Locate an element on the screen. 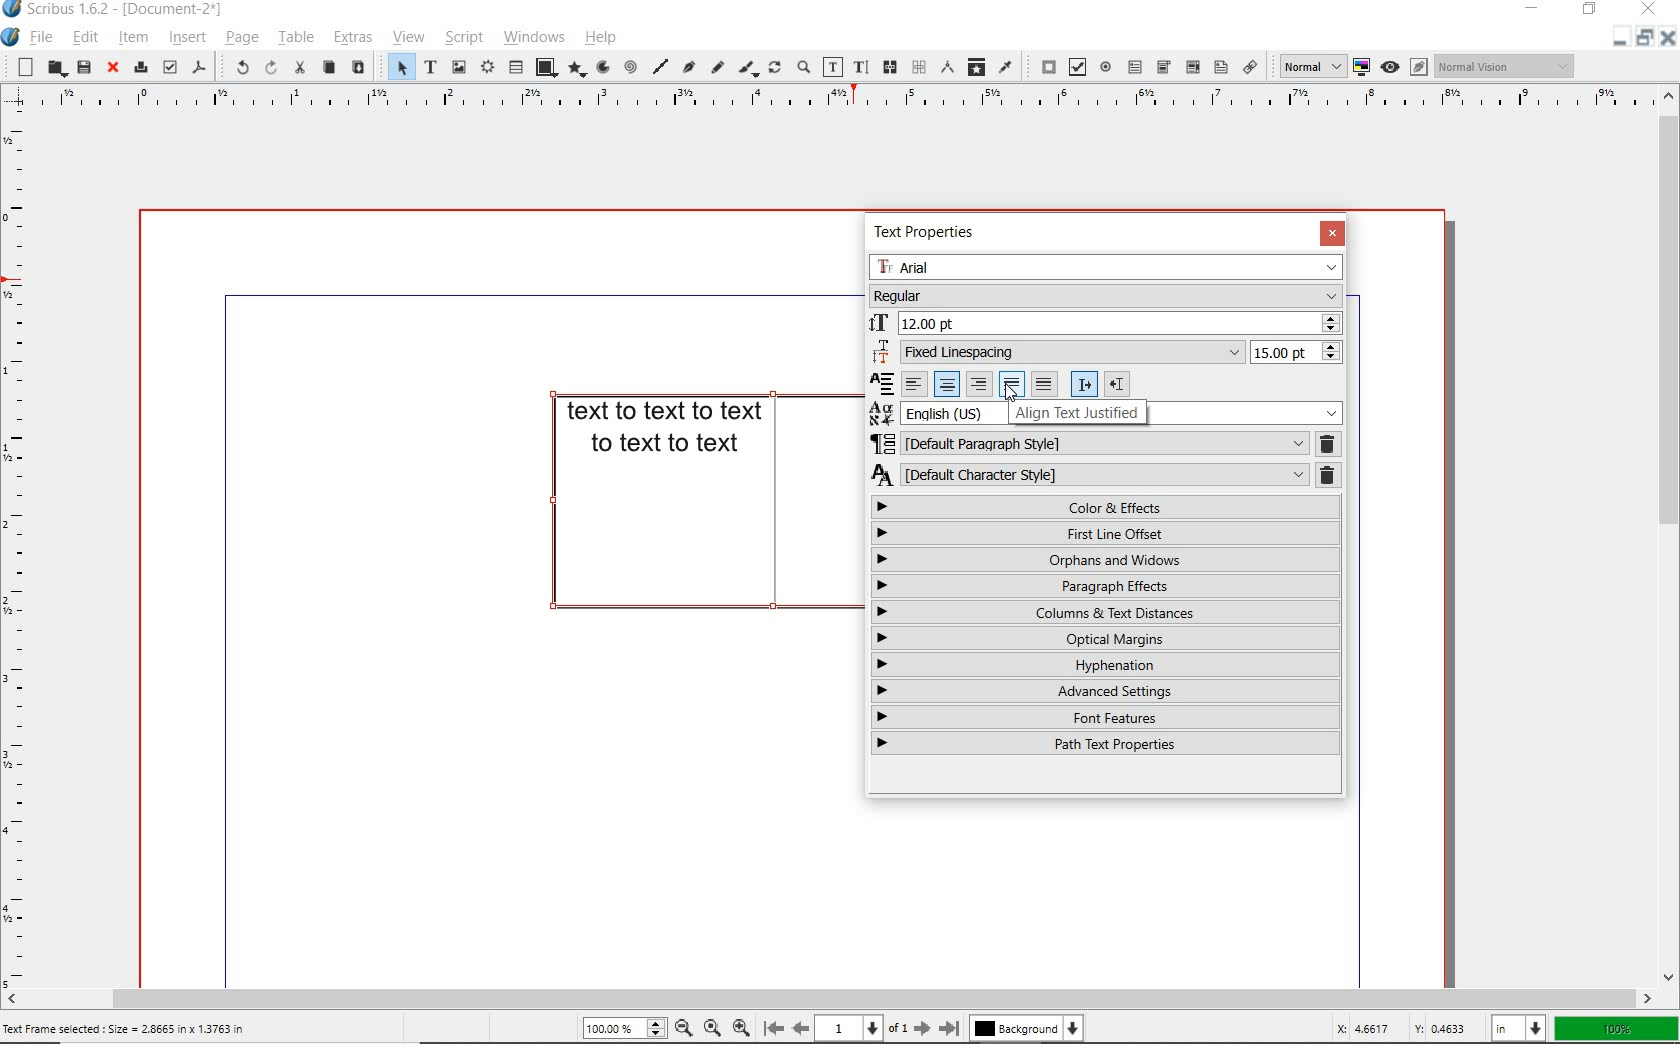 The width and height of the screenshot is (1680, 1044). save is located at coordinates (82, 69).